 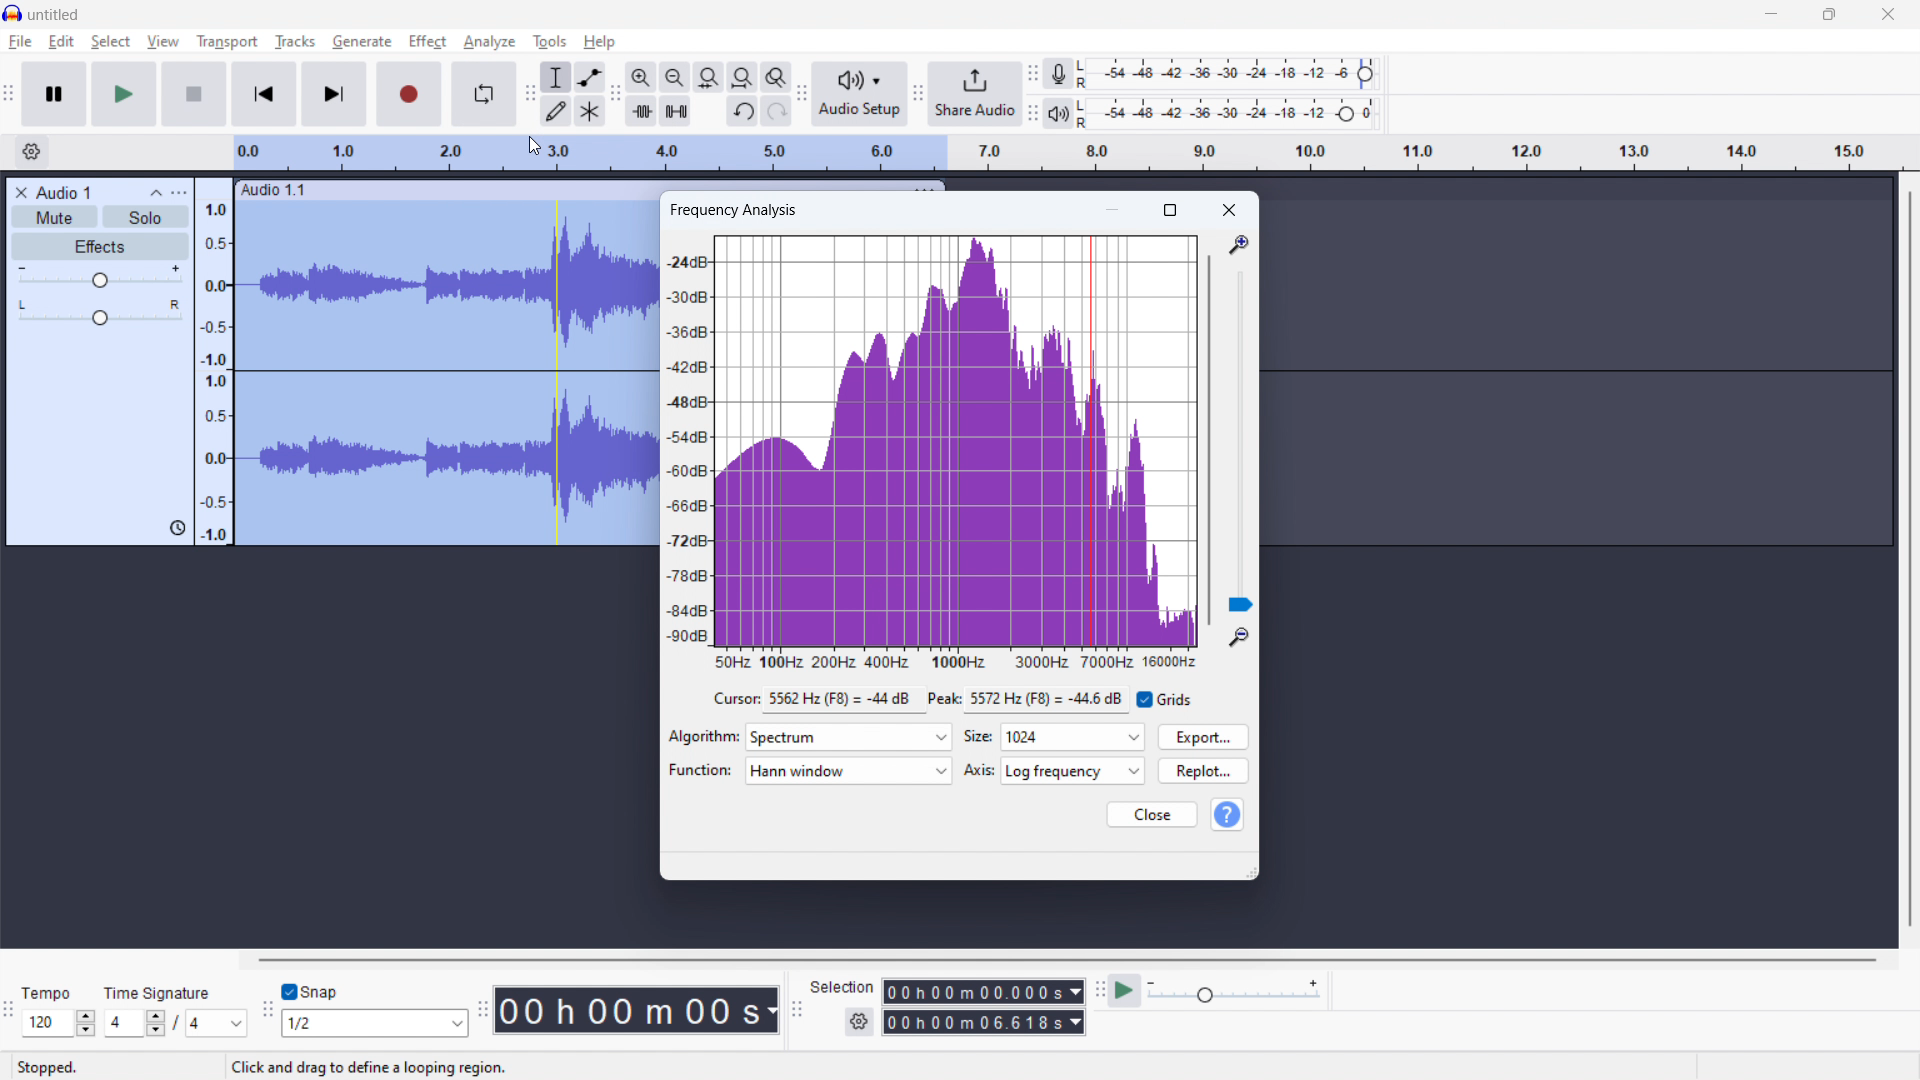 I want to click on amplitude, so click(x=687, y=441).